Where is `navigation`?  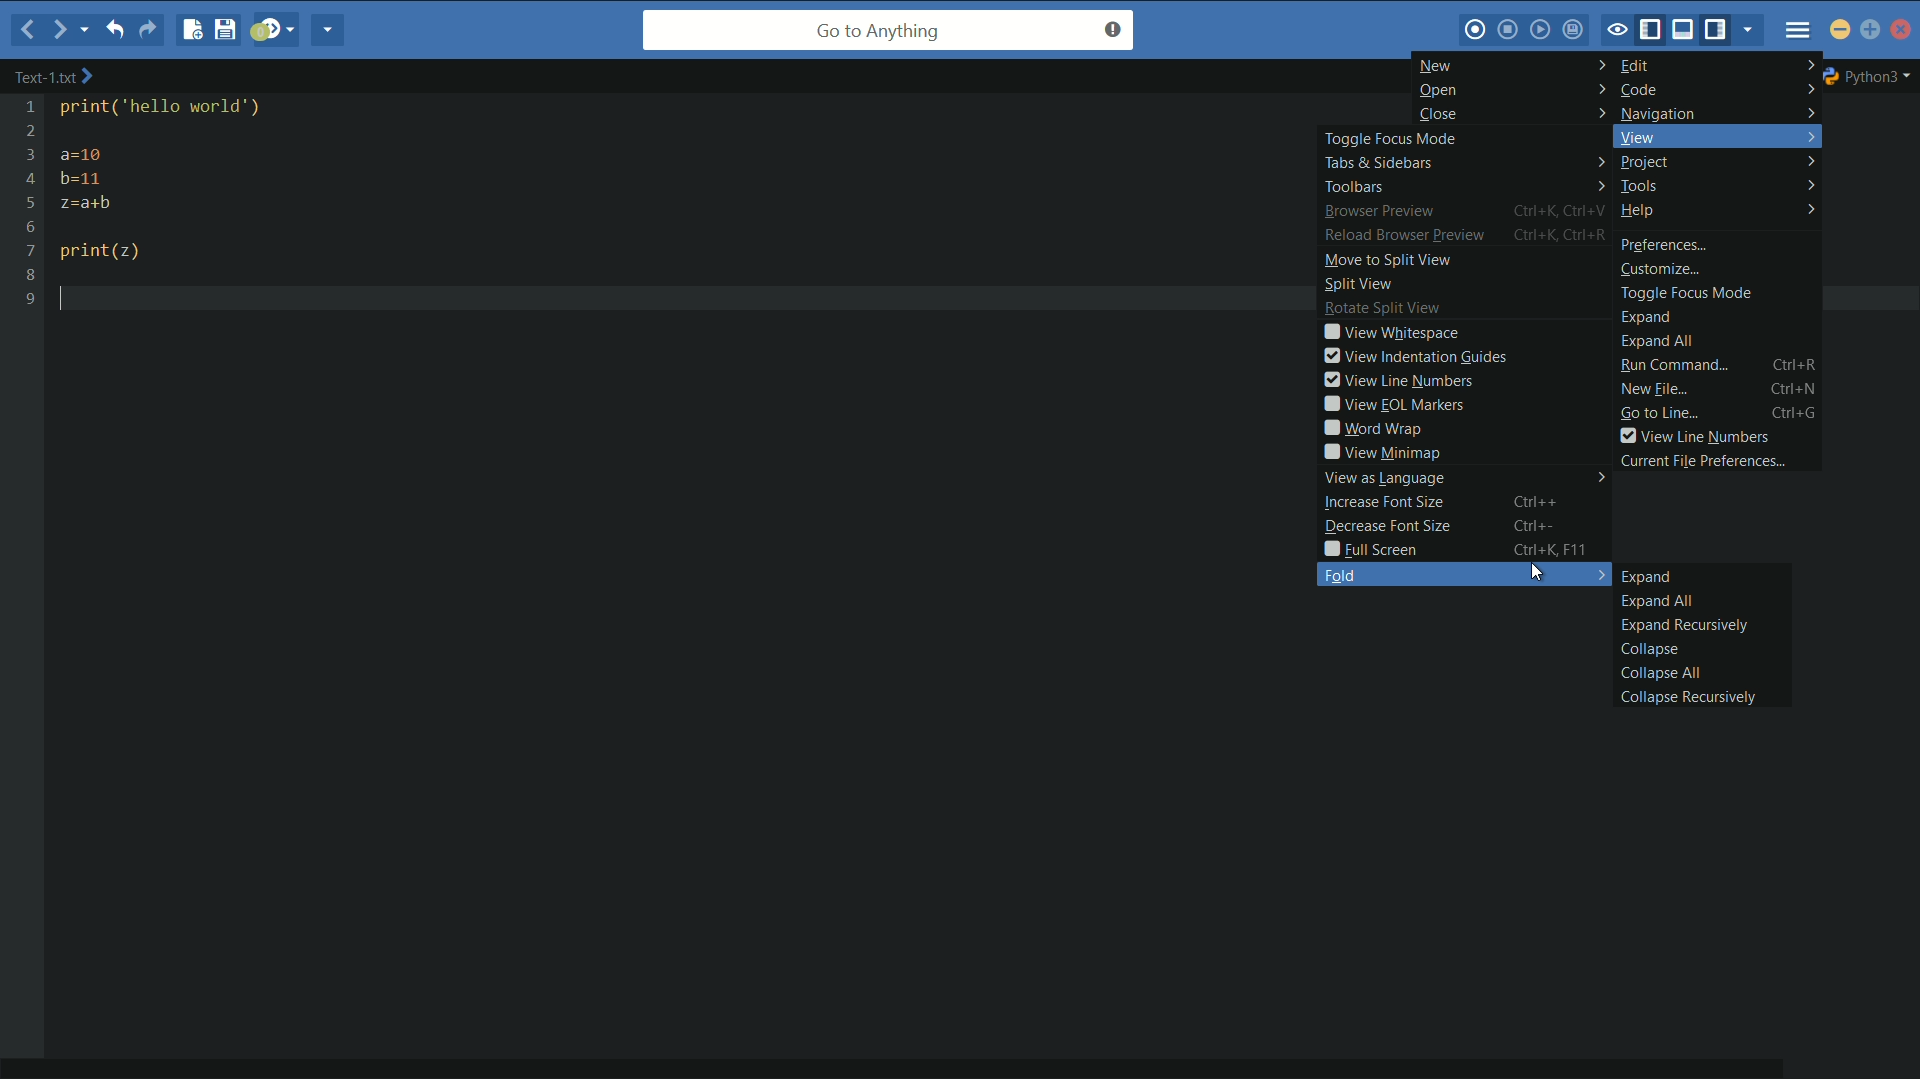 navigation is located at coordinates (1712, 113).